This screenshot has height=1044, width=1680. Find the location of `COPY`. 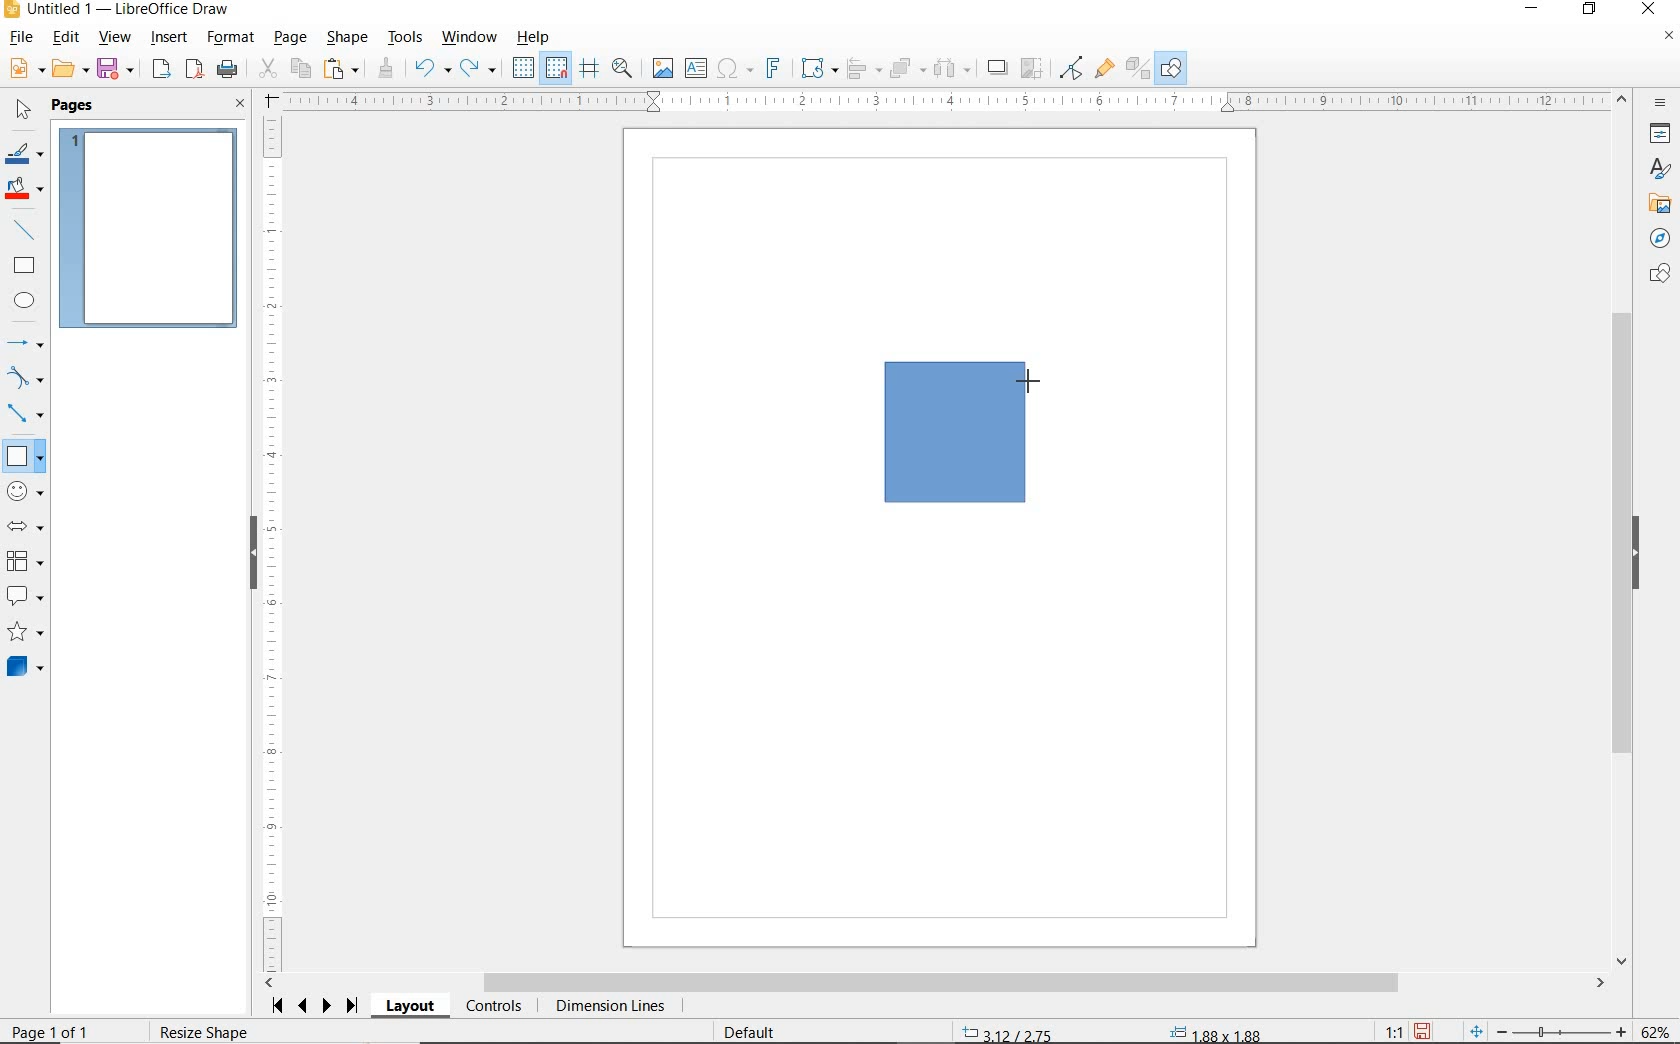

COPY is located at coordinates (300, 69).